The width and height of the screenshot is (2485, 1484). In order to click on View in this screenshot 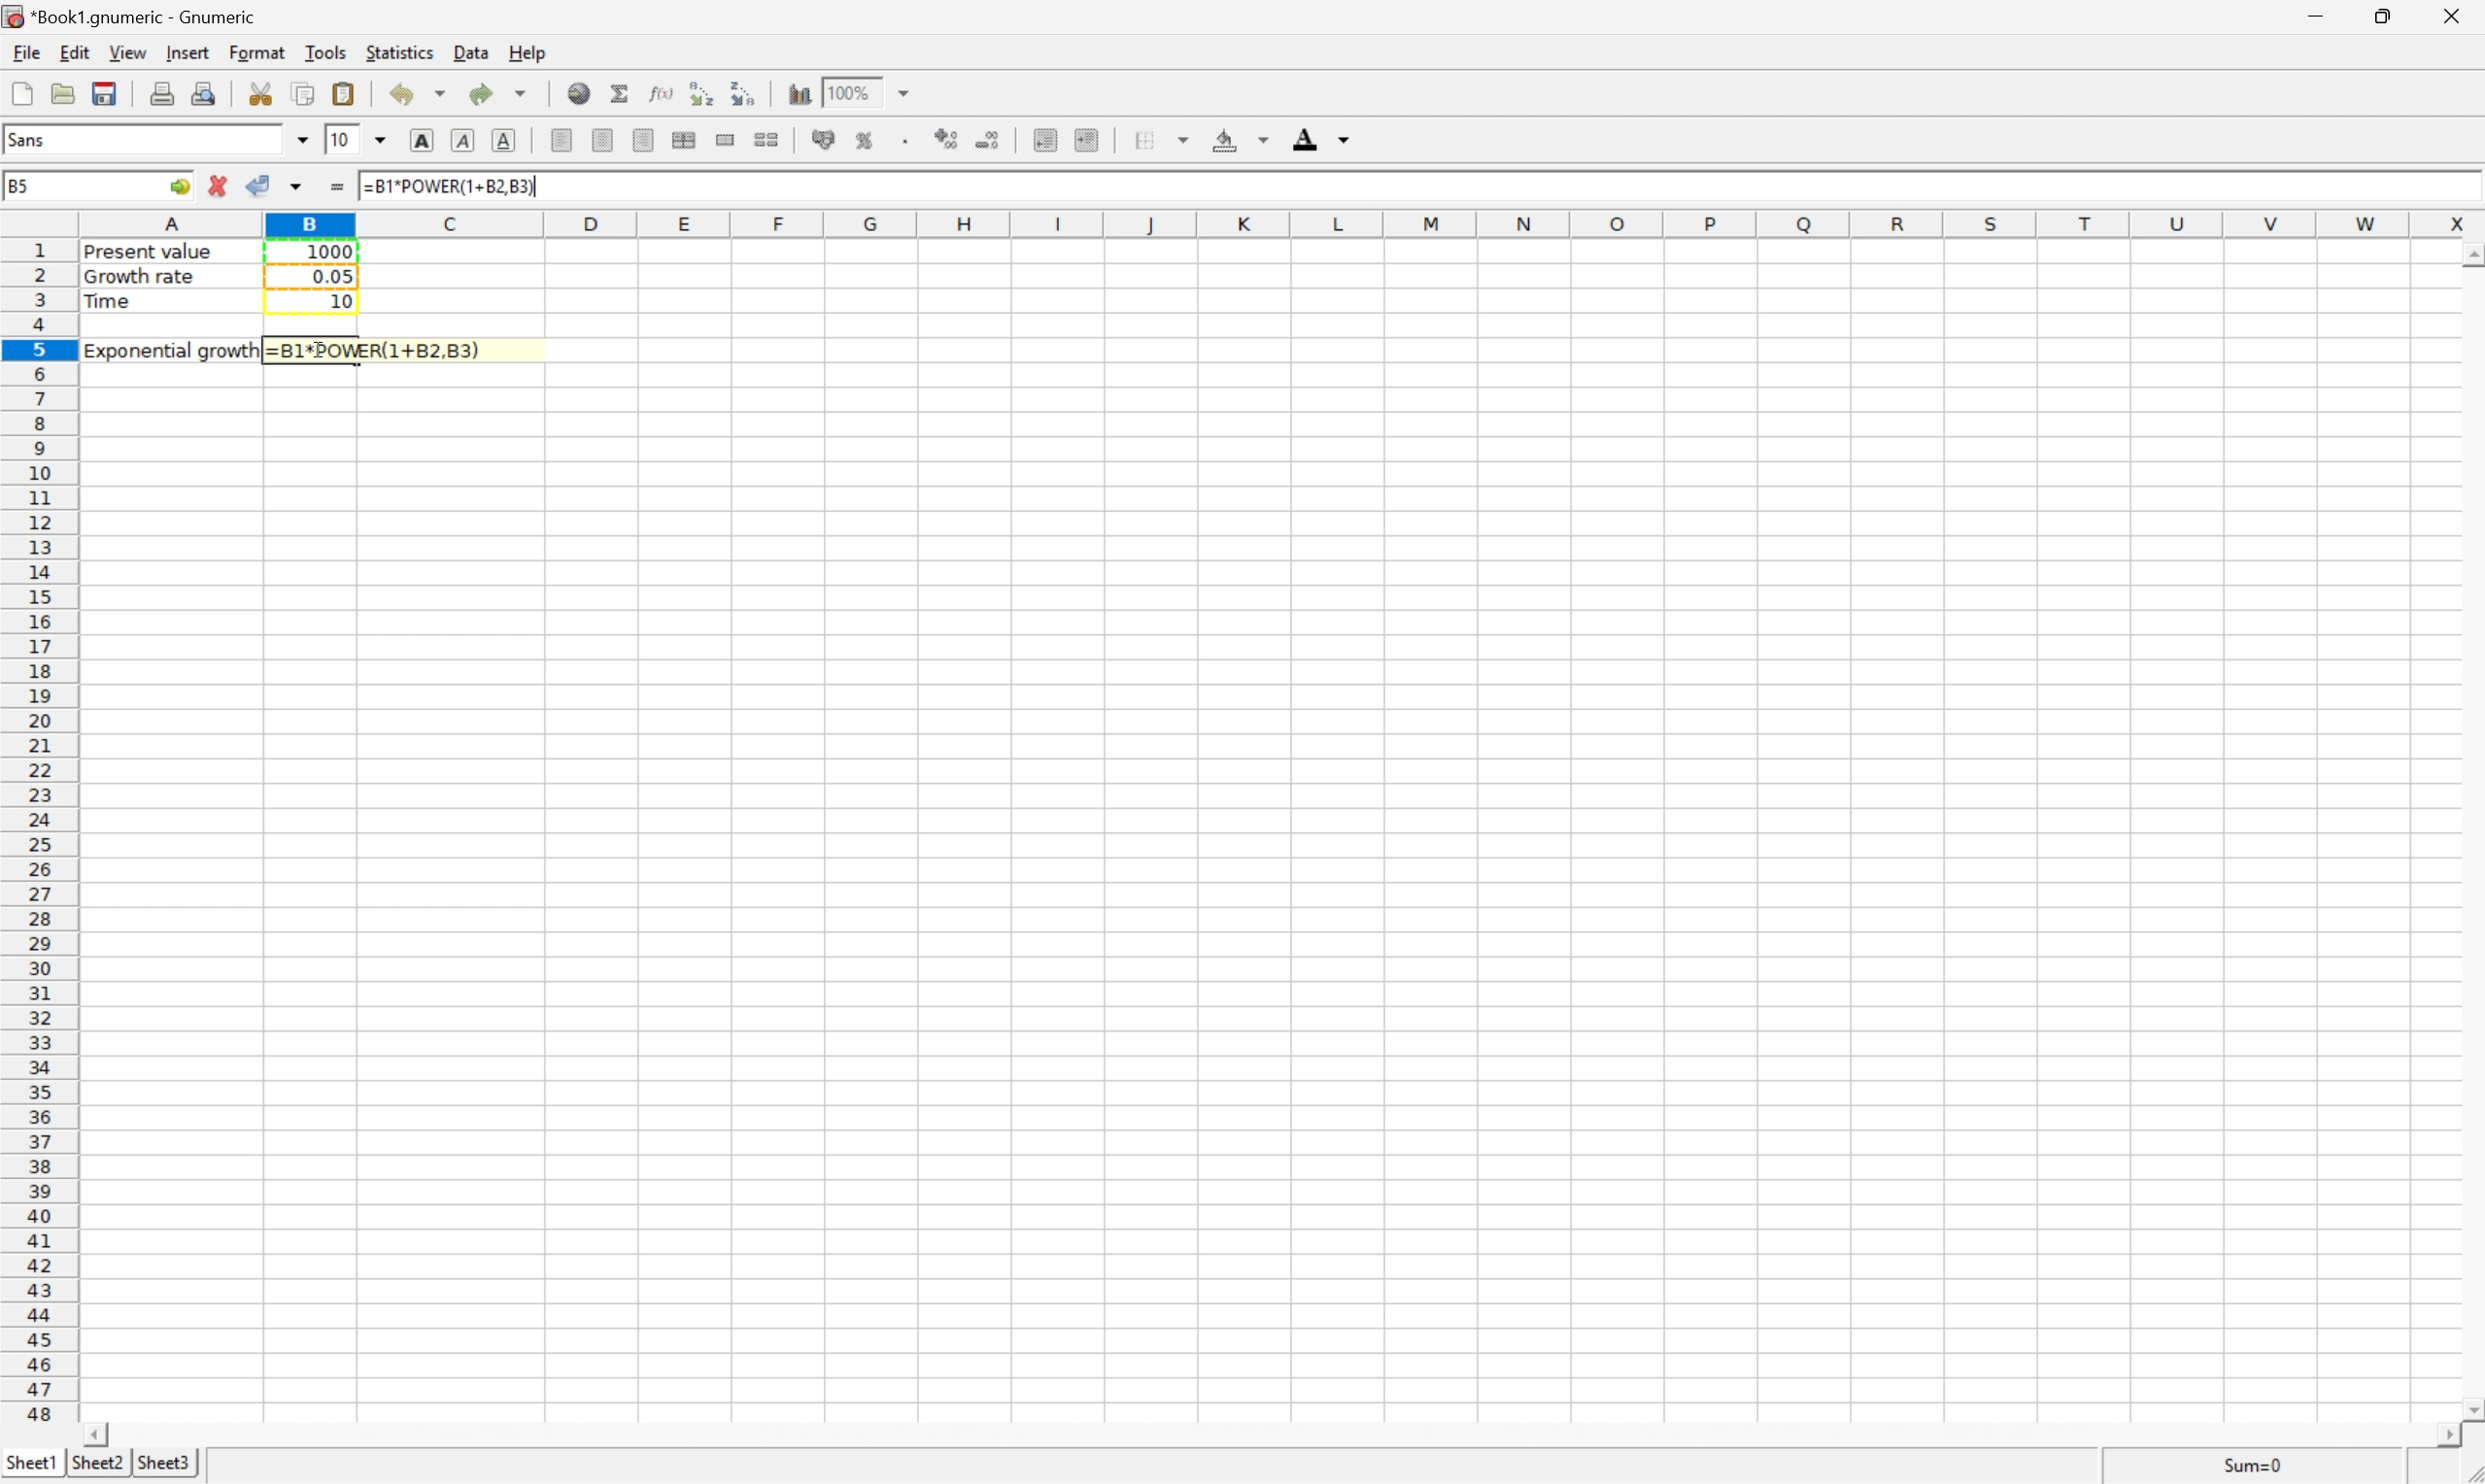, I will do `click(129, 51)`.